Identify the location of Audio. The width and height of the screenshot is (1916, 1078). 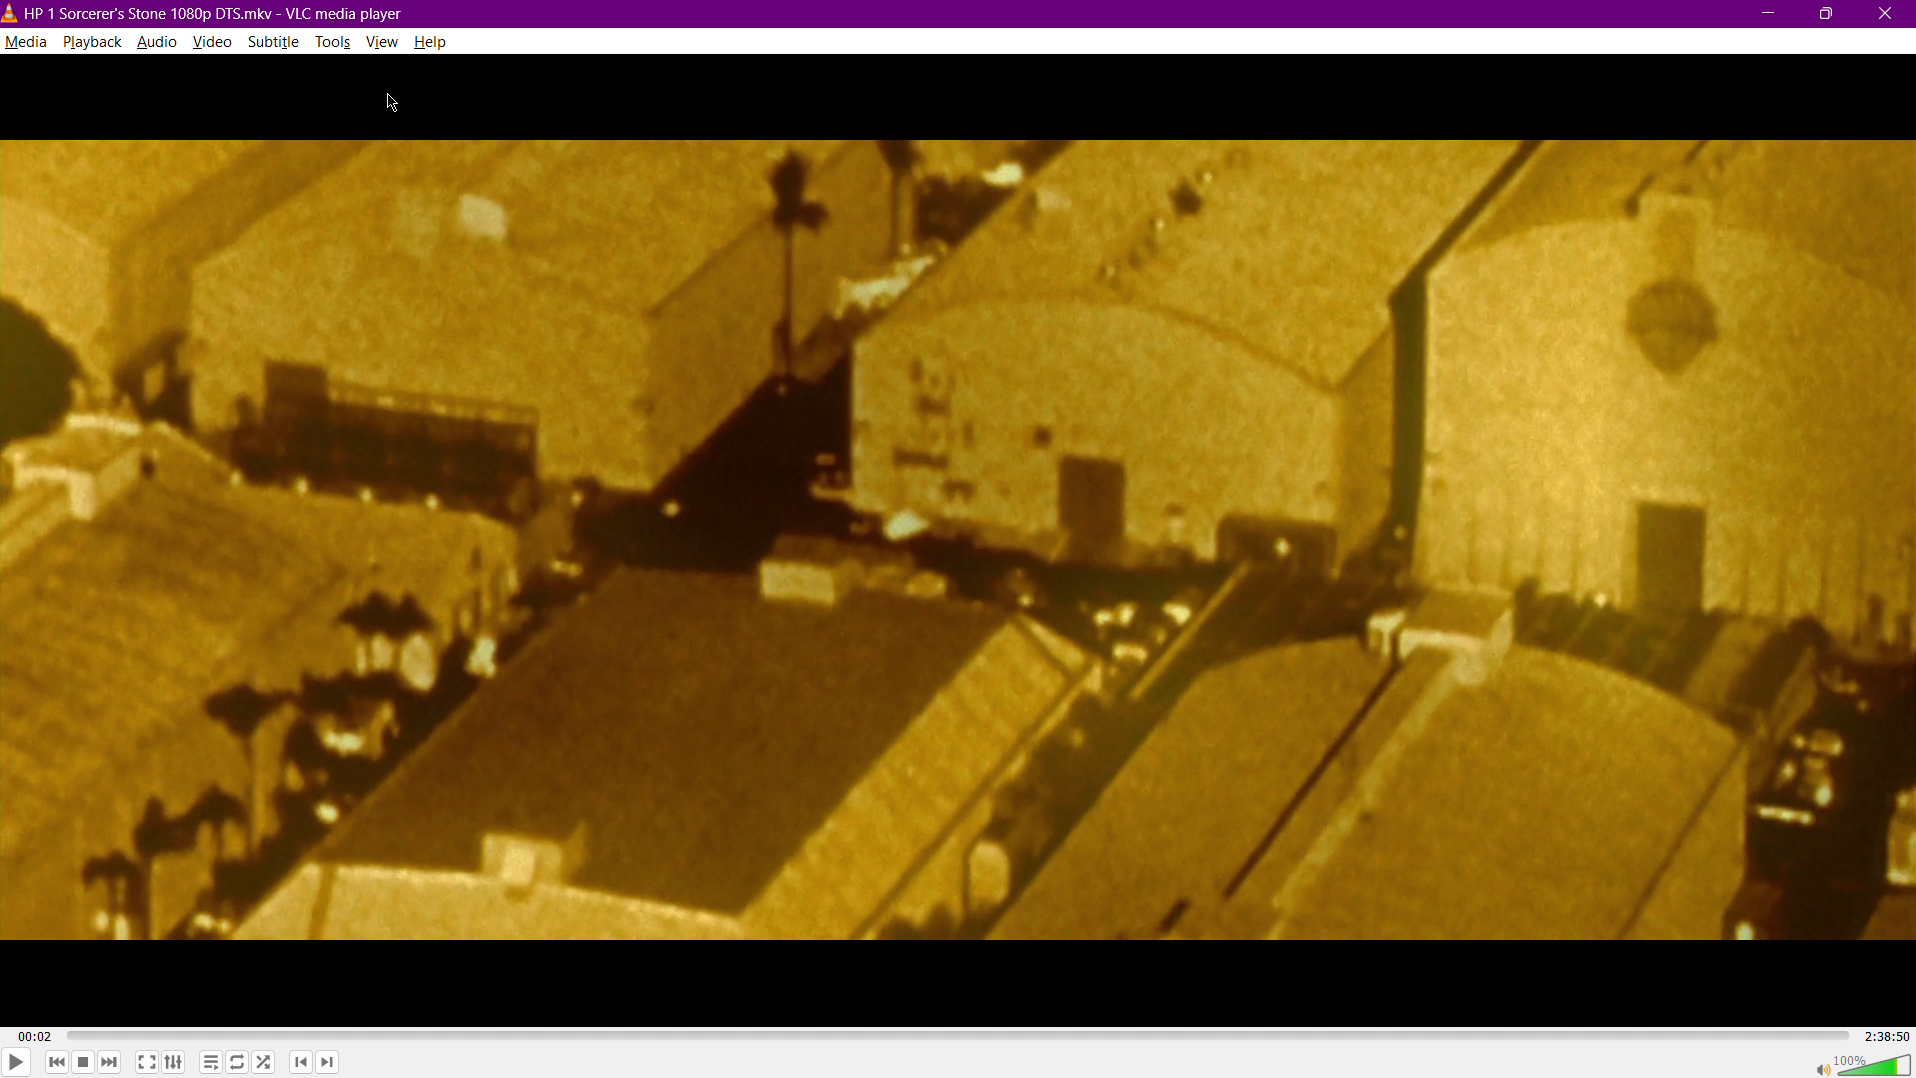
(157, 43).